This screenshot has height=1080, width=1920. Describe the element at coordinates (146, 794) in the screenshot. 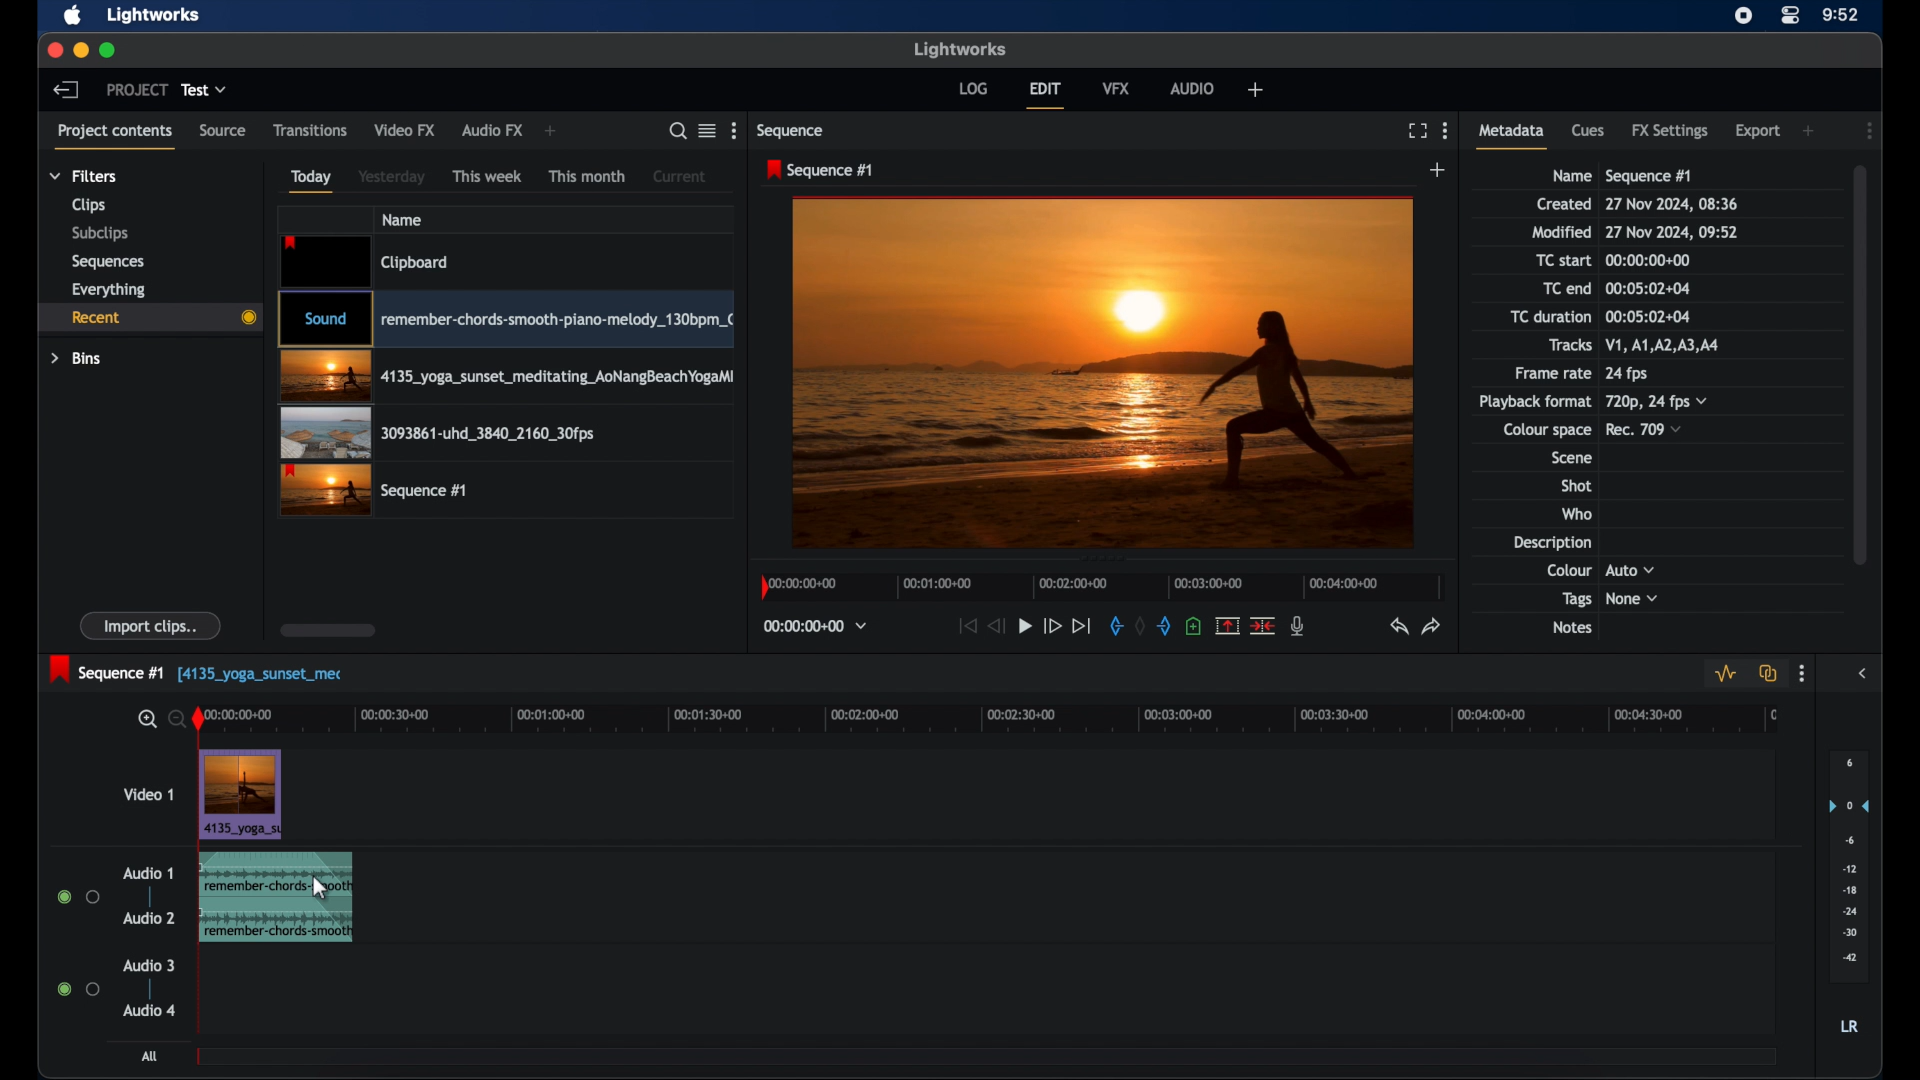

I see `video 1` at that location.